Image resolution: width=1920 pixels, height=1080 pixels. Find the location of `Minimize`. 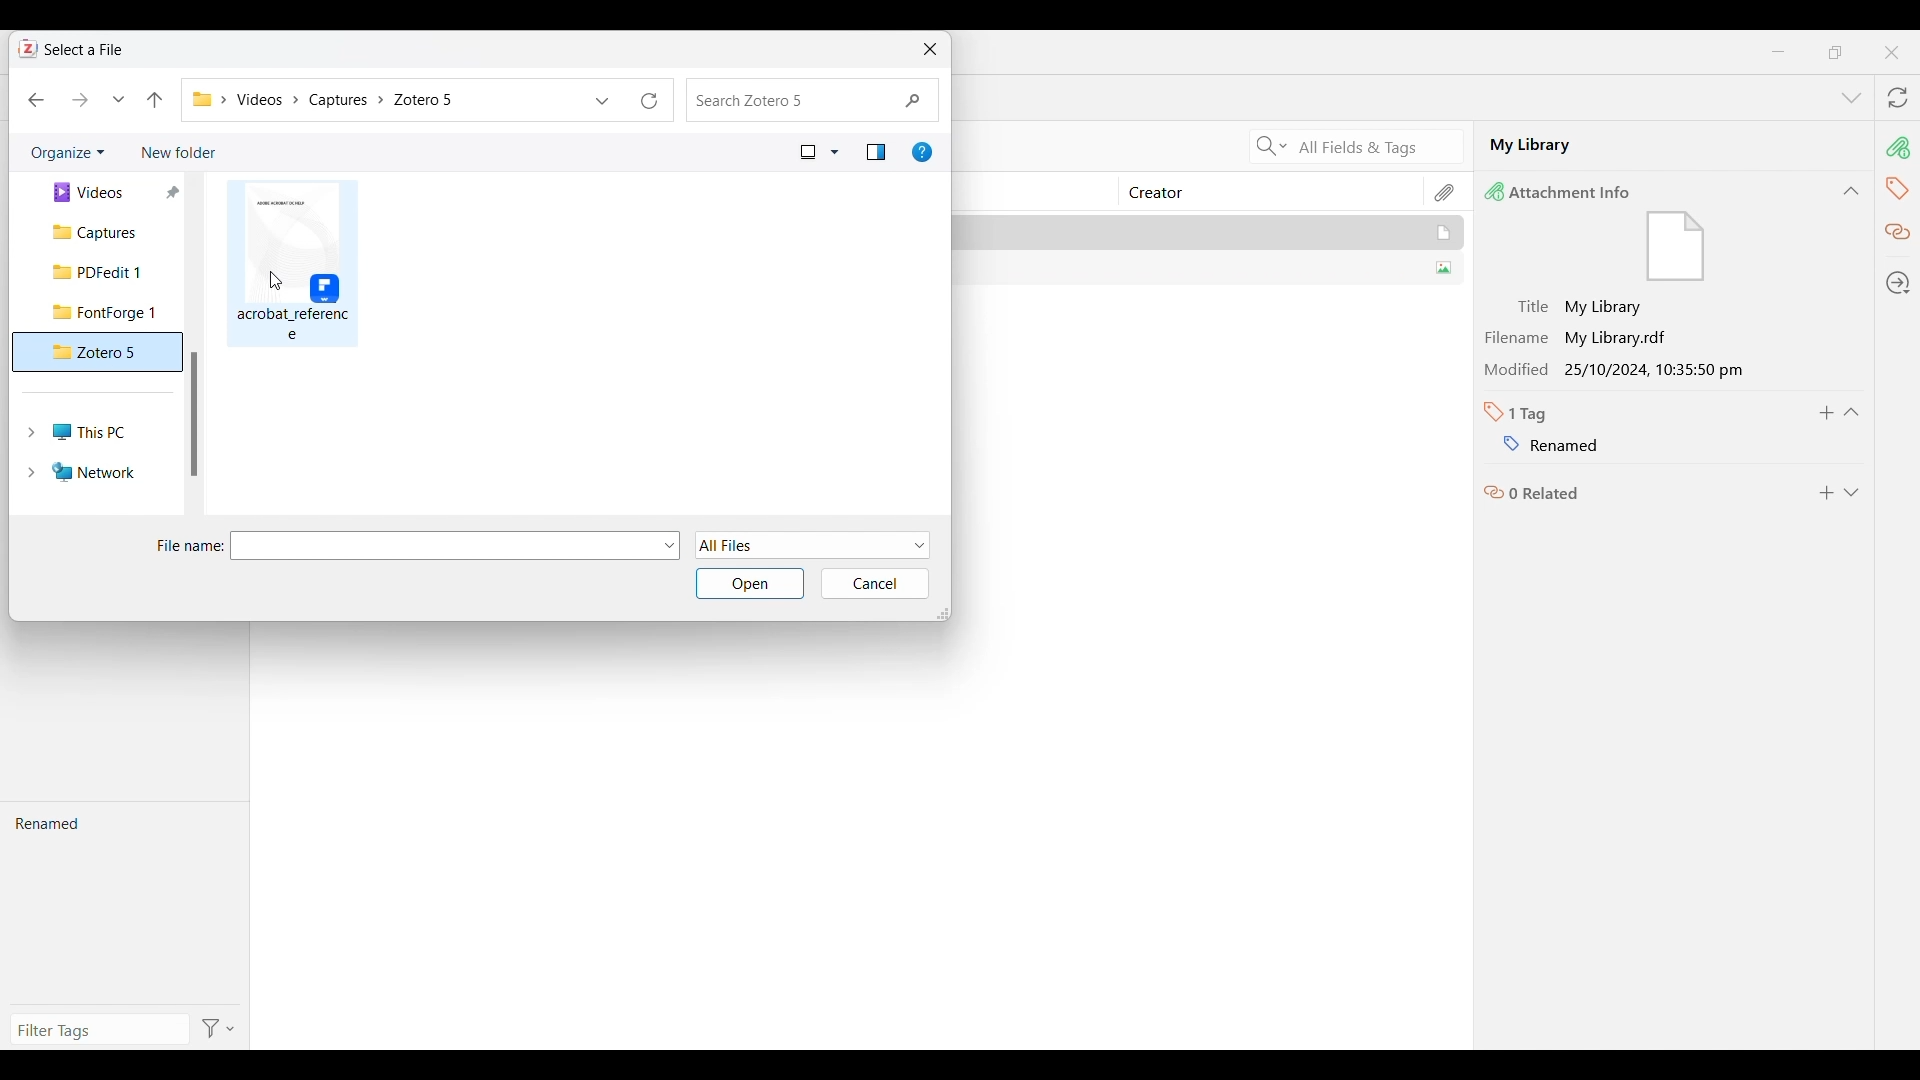

Minimize is located at coordinates (1778, 52).